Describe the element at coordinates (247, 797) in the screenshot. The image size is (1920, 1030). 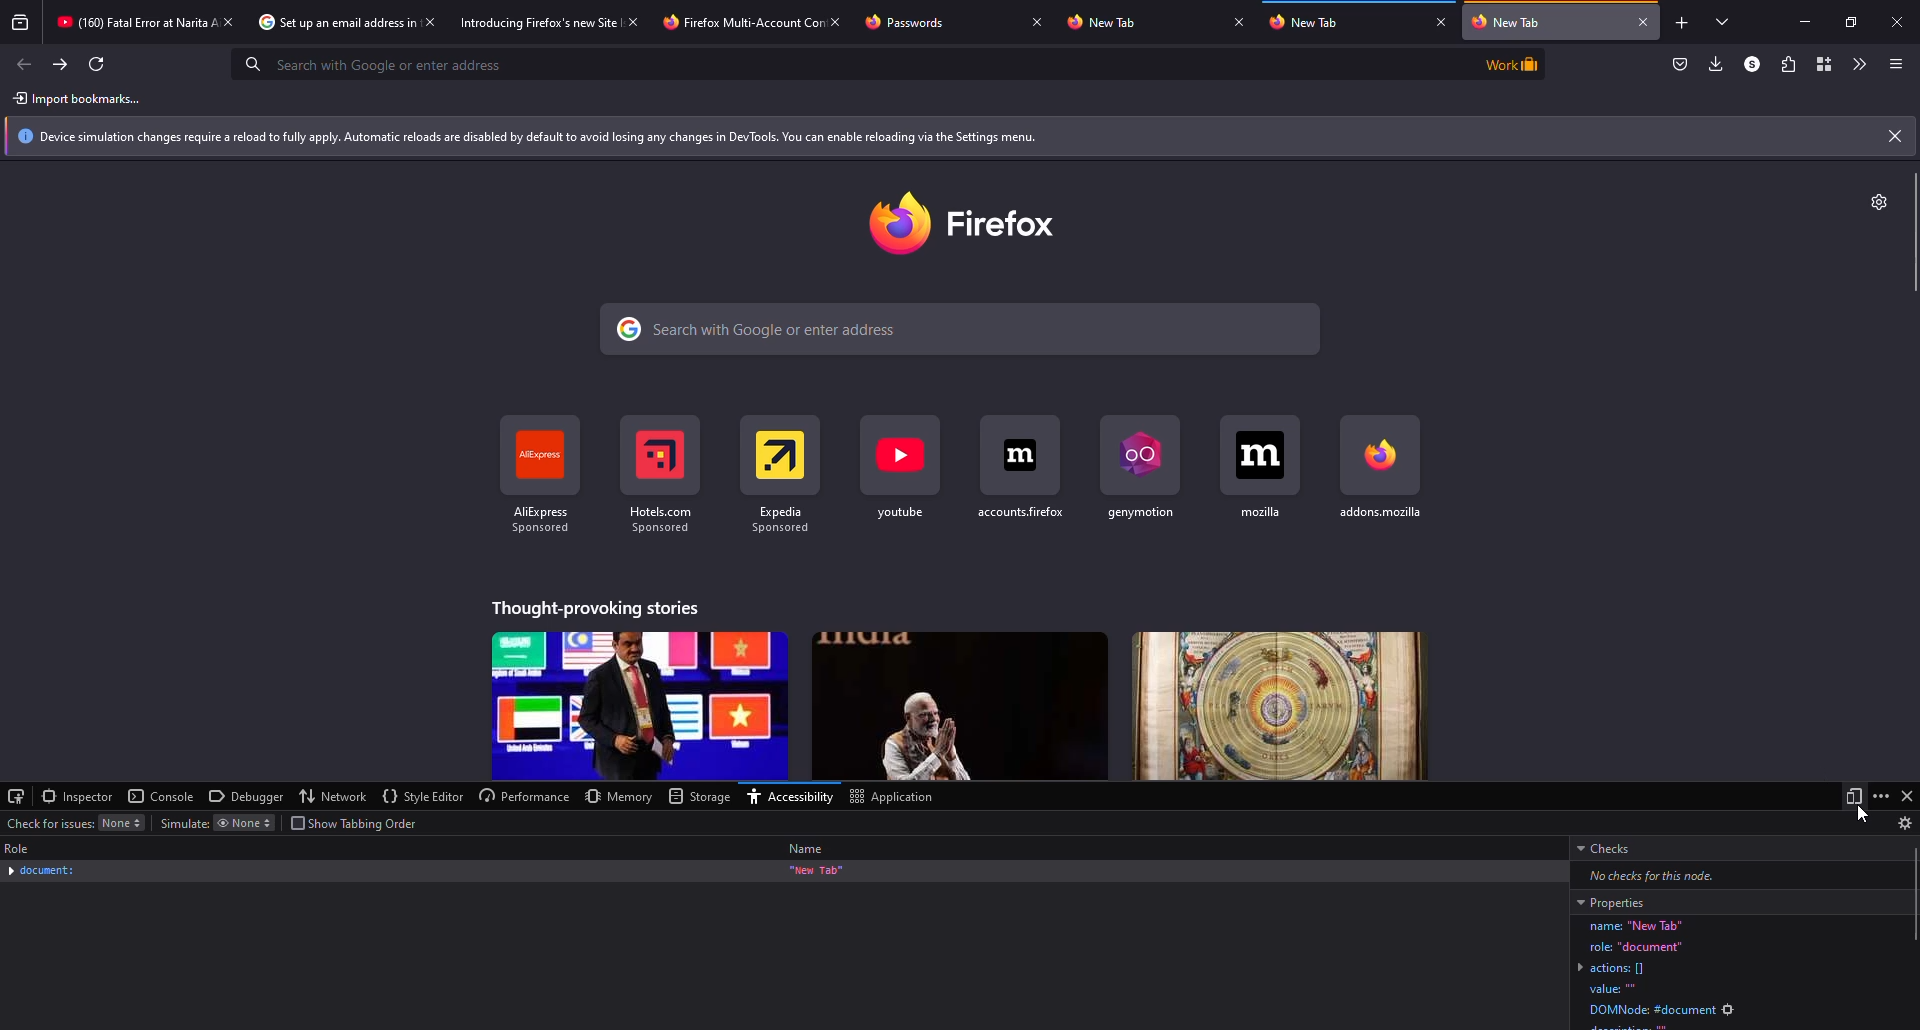
I see `debugger` at that location.